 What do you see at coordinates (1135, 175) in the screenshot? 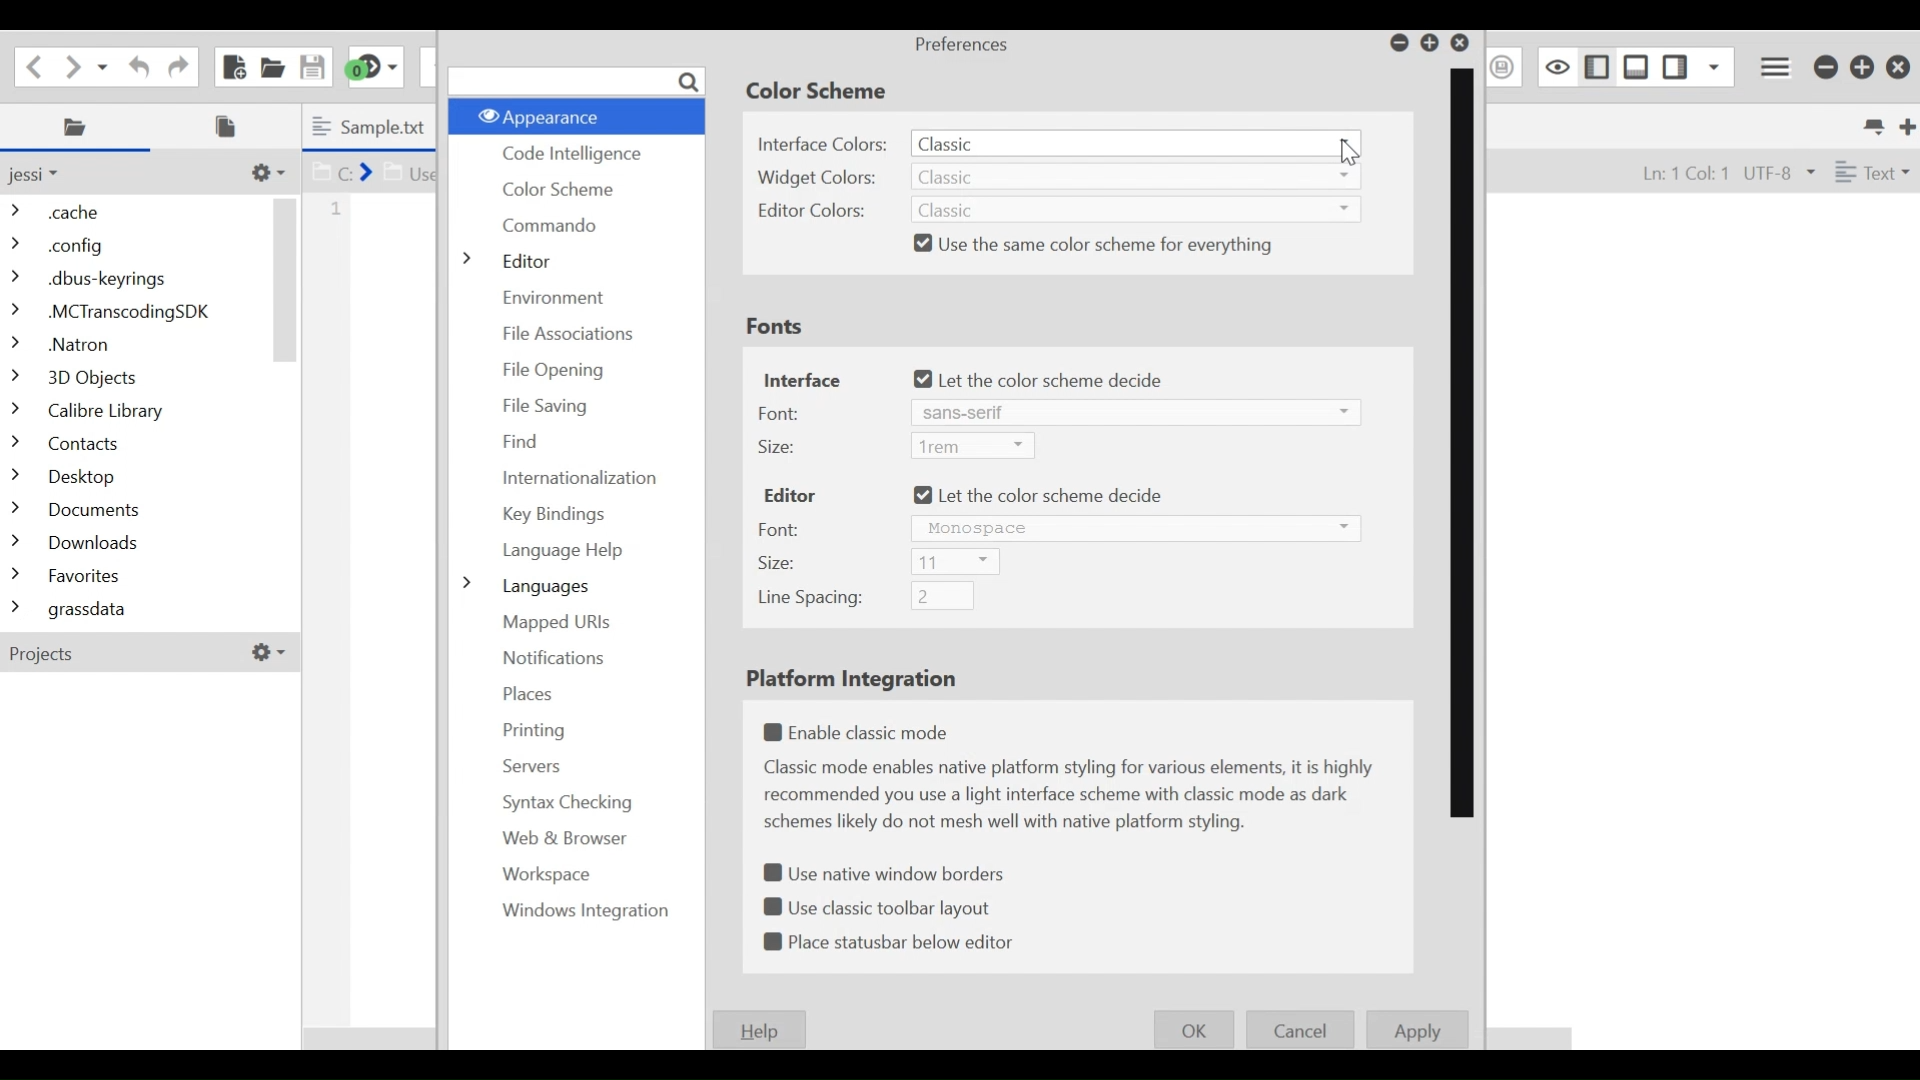
I see `Widget Color Dropdown menu` at bounding box center [1135, 175].